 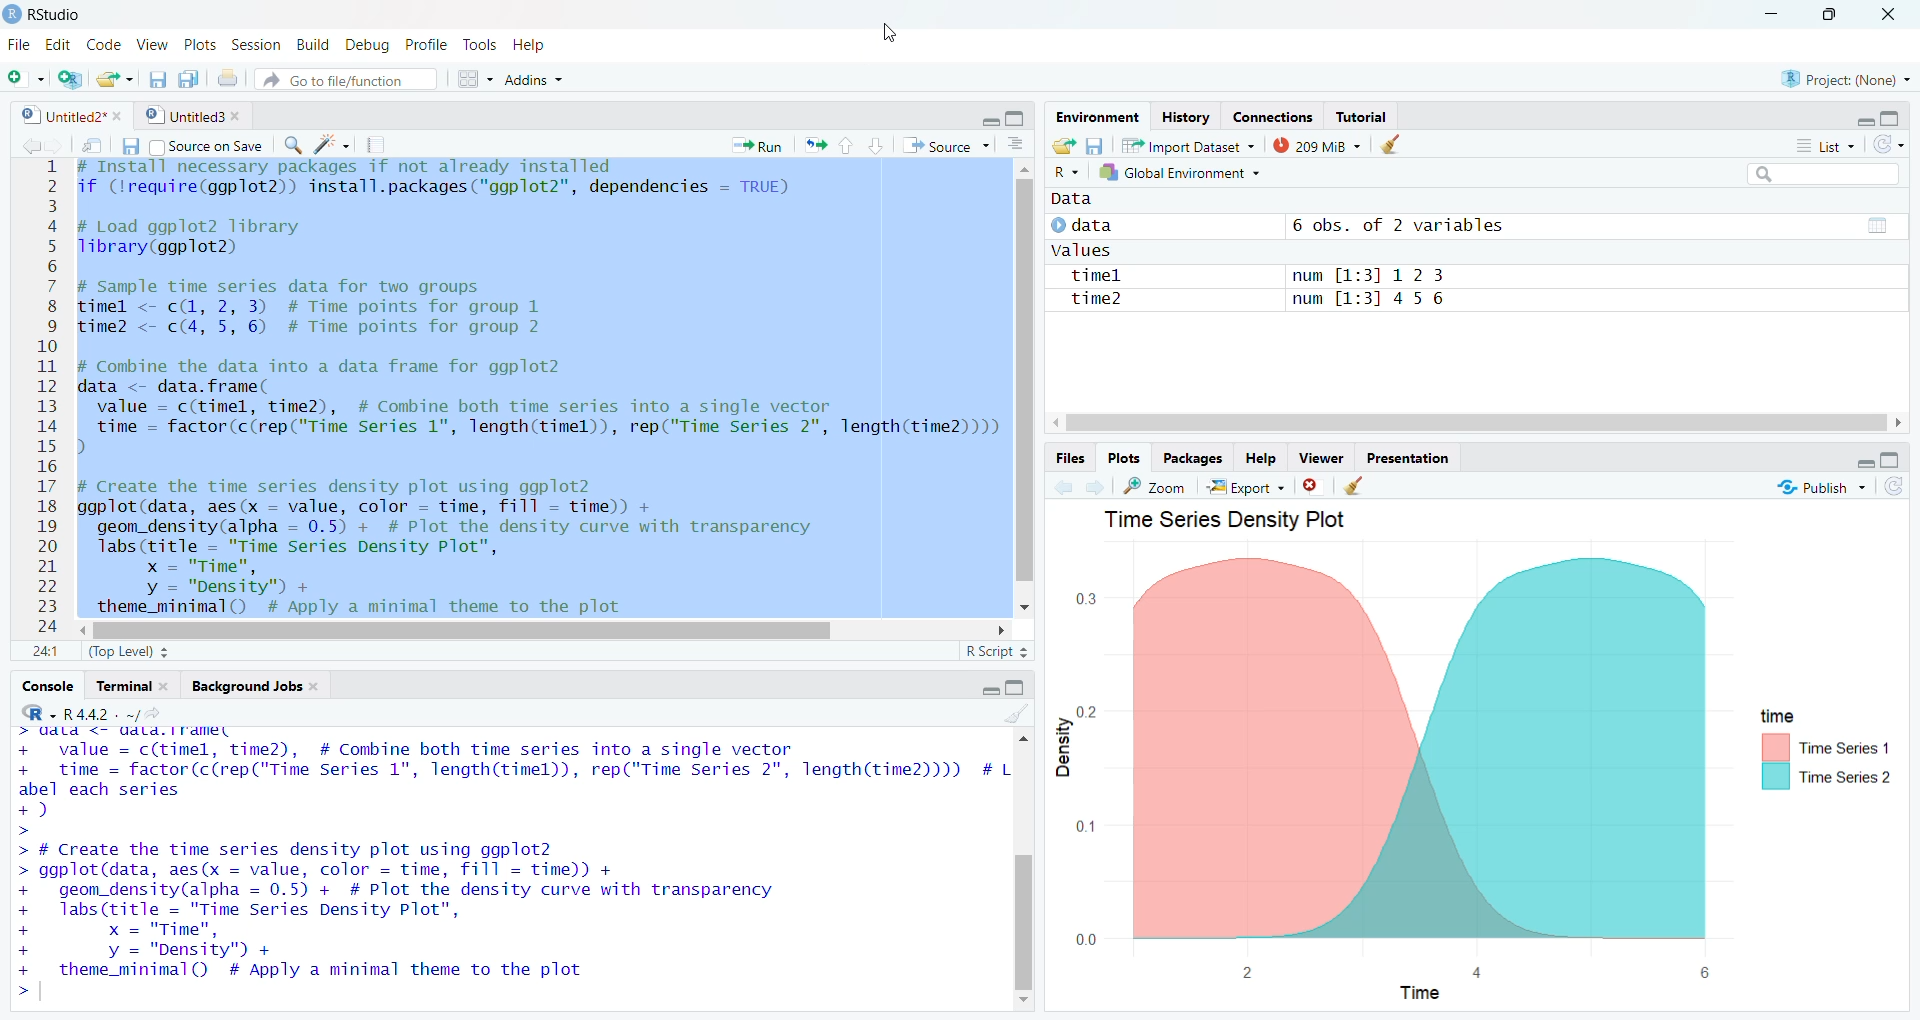 What do you see at coordinates (376, 146) in the screenshot?
I see `Compile Report` at bounding box center [376, 146].